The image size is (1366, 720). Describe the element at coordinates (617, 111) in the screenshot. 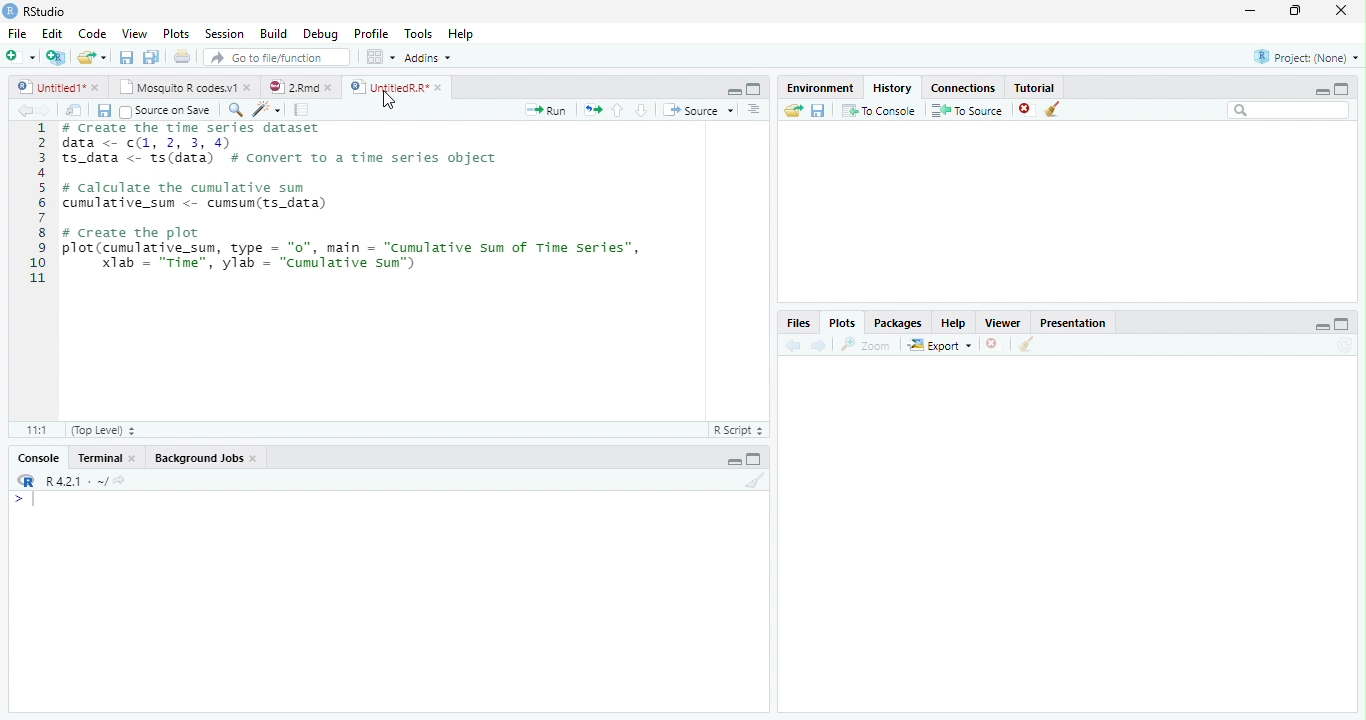

I see `Go to the previous section` at that location.